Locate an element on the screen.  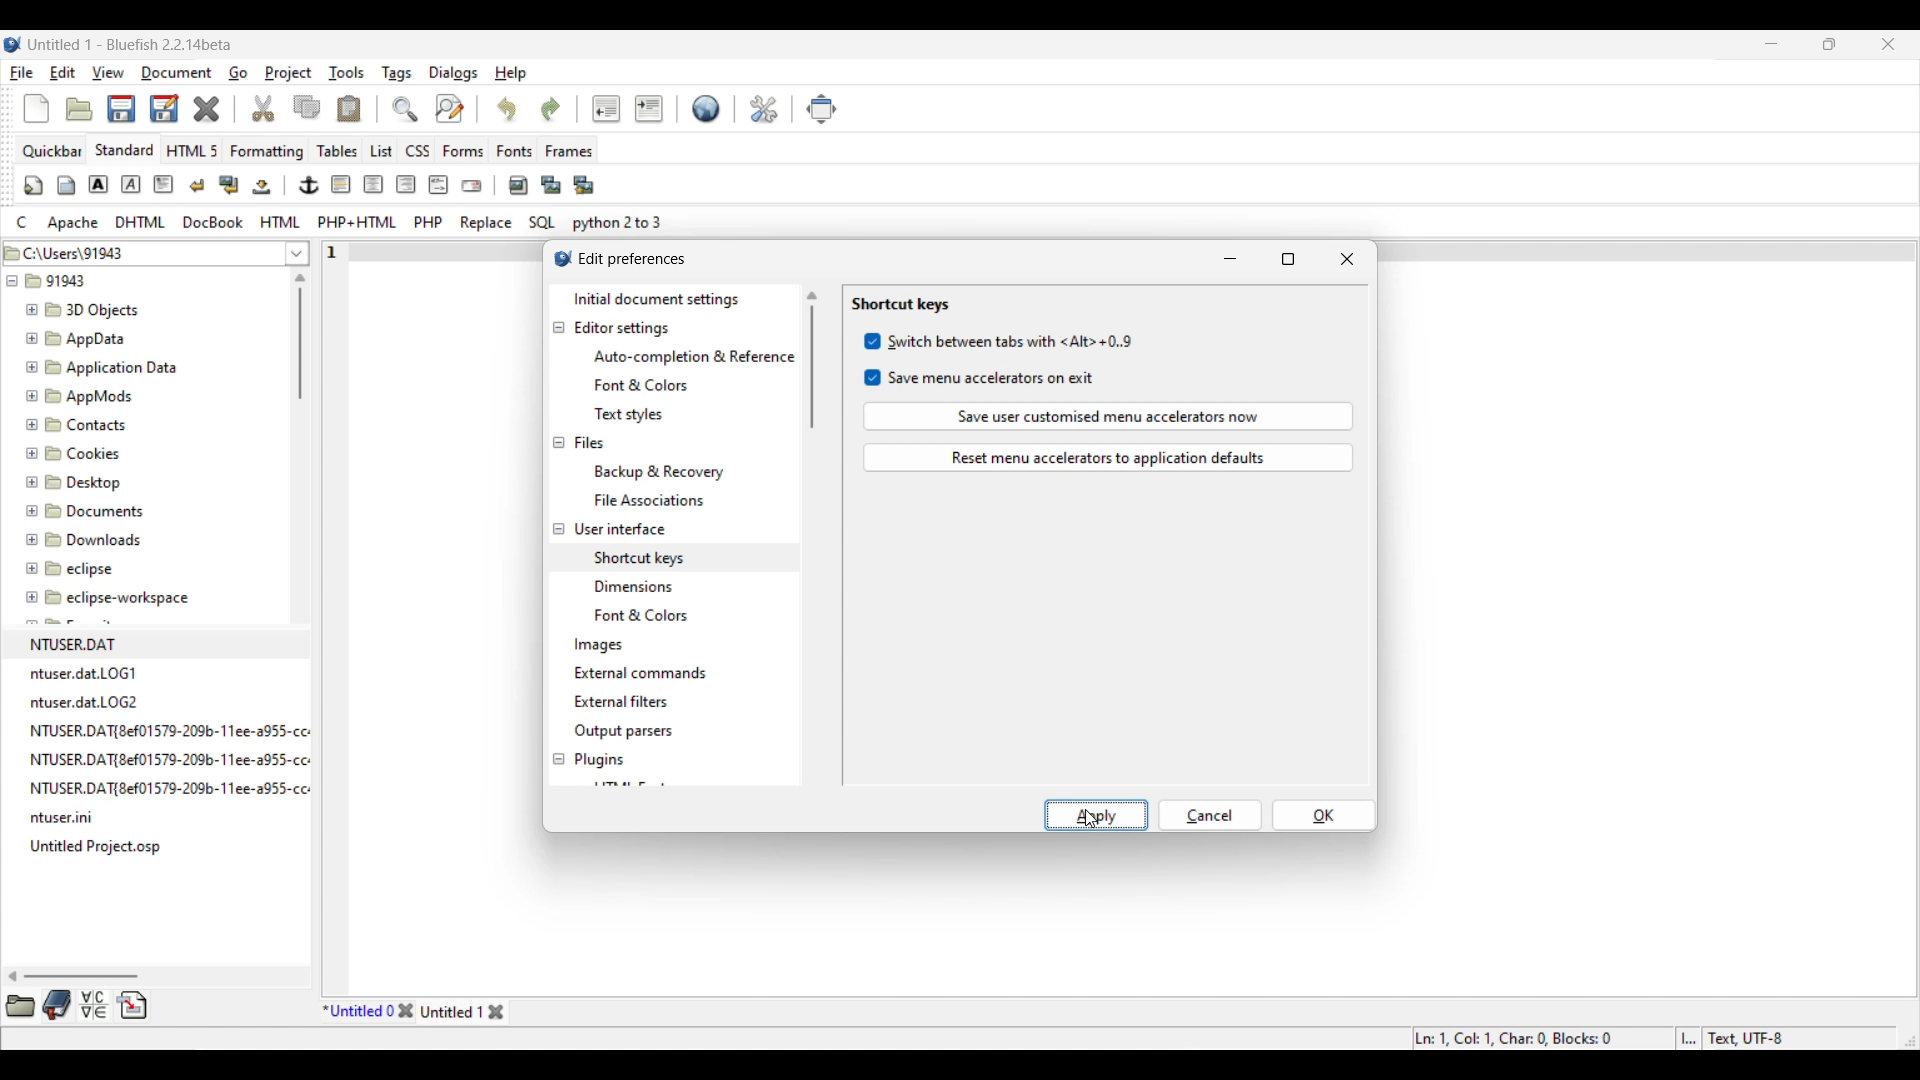
Document menu is located at coordinates (177, 73).